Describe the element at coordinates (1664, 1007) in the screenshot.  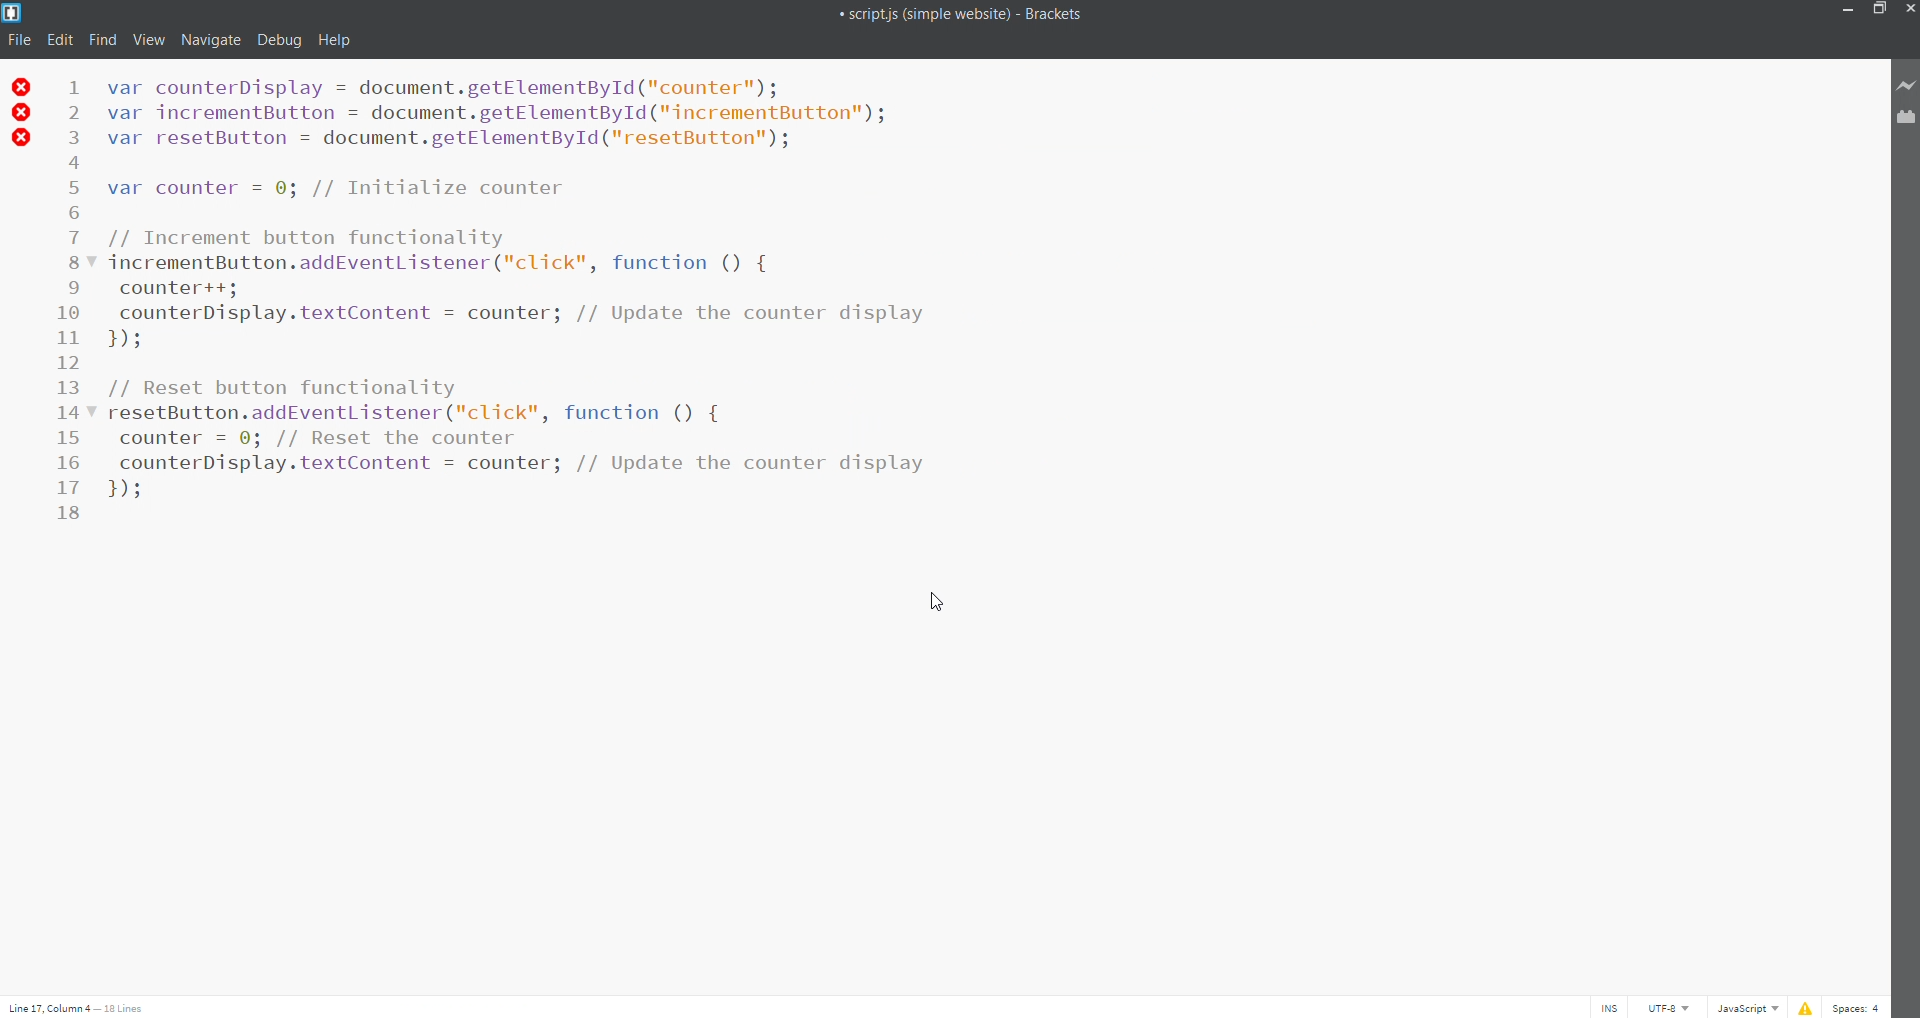
I see `encoding` at that location.